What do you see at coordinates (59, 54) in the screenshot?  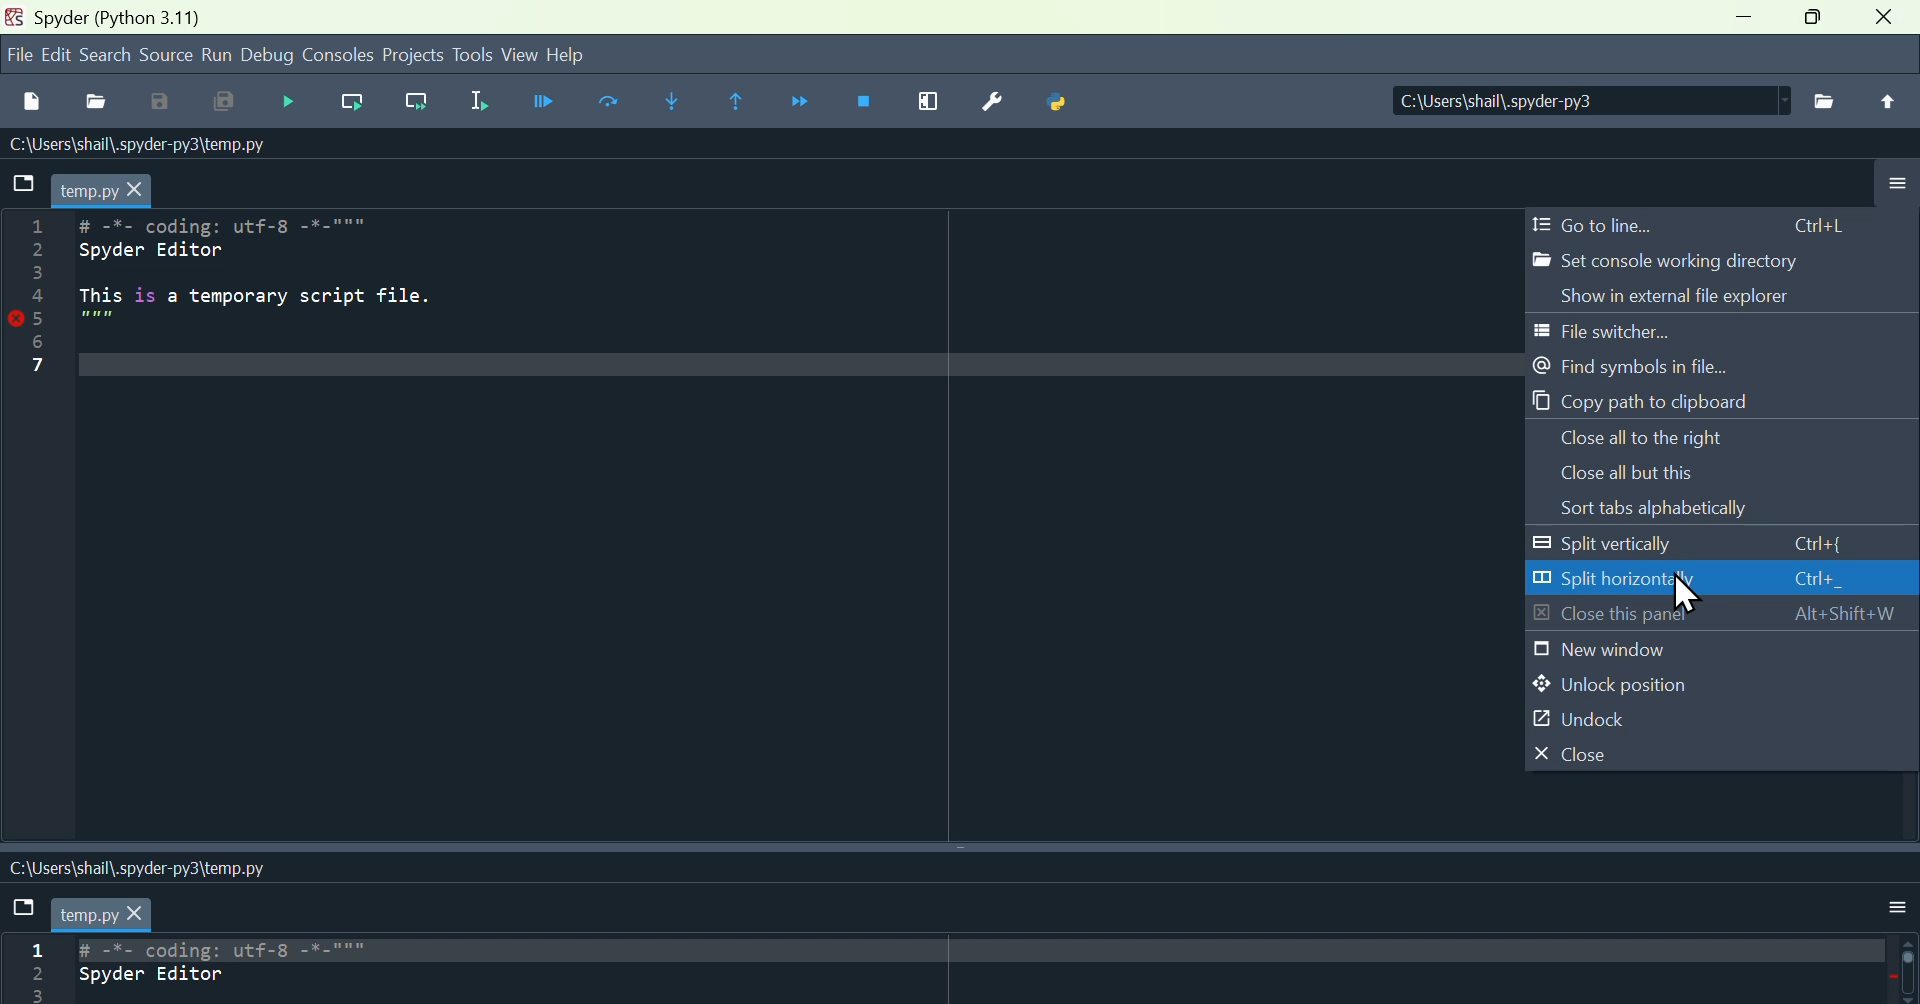 I see `` at bounding box center [59, 54].